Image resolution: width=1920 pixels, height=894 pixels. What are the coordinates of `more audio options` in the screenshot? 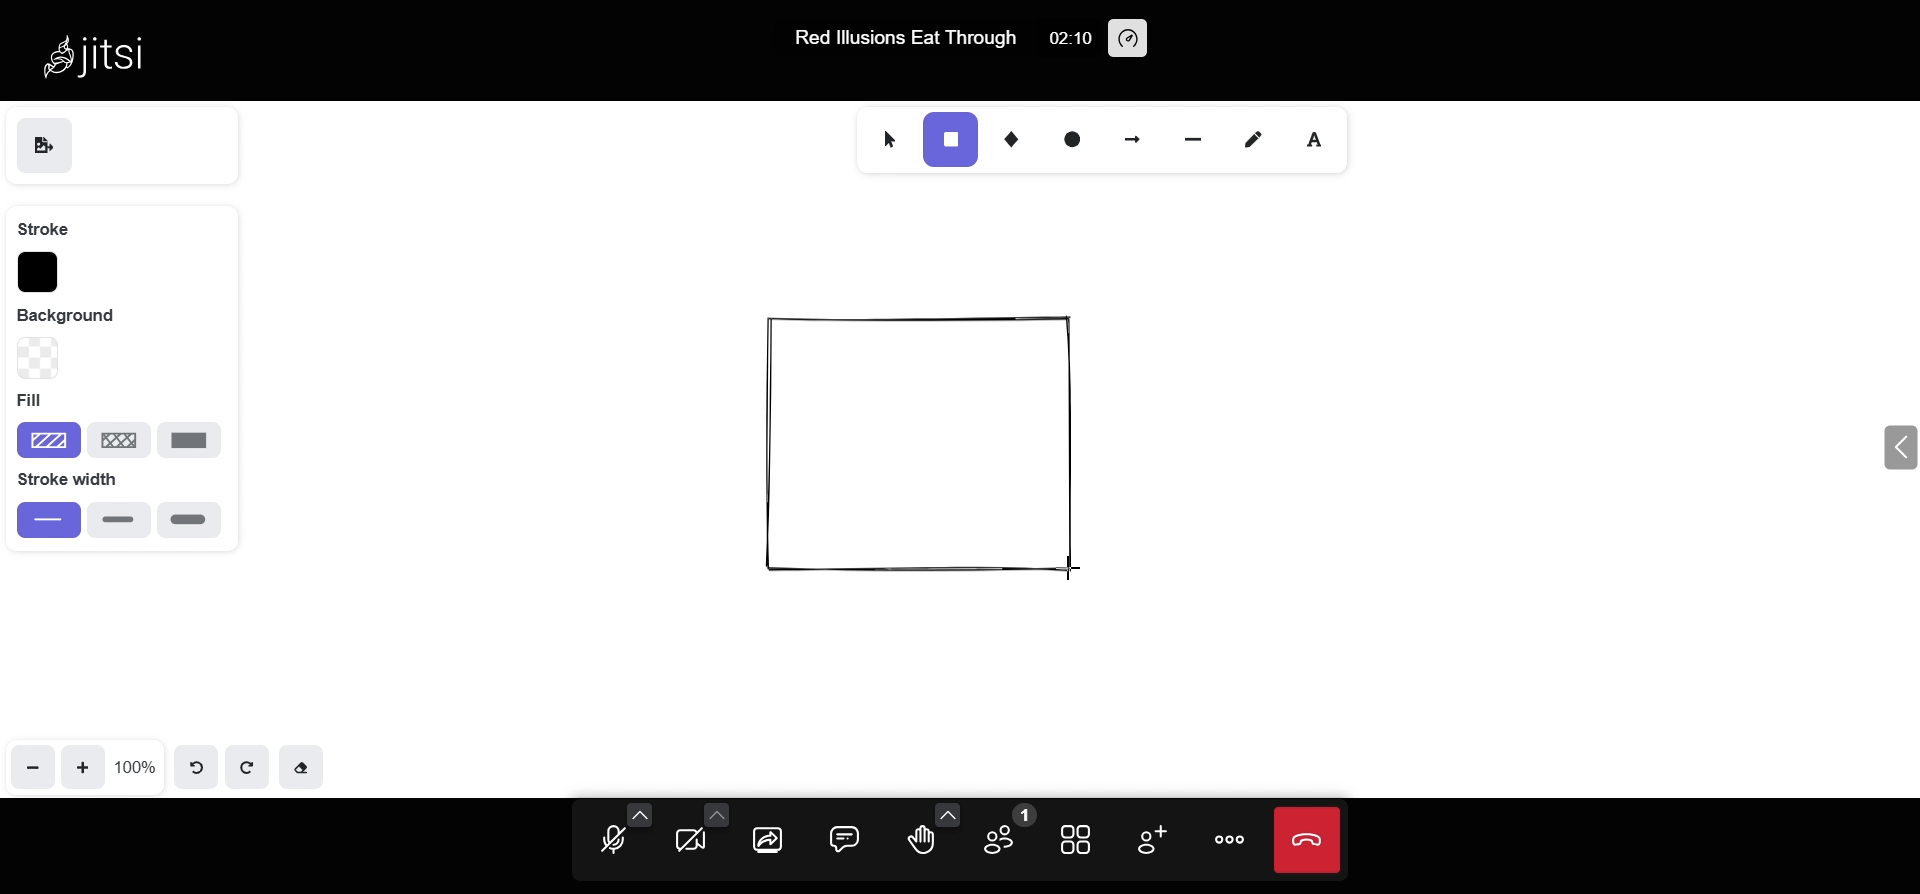 It's located at (640, 814).